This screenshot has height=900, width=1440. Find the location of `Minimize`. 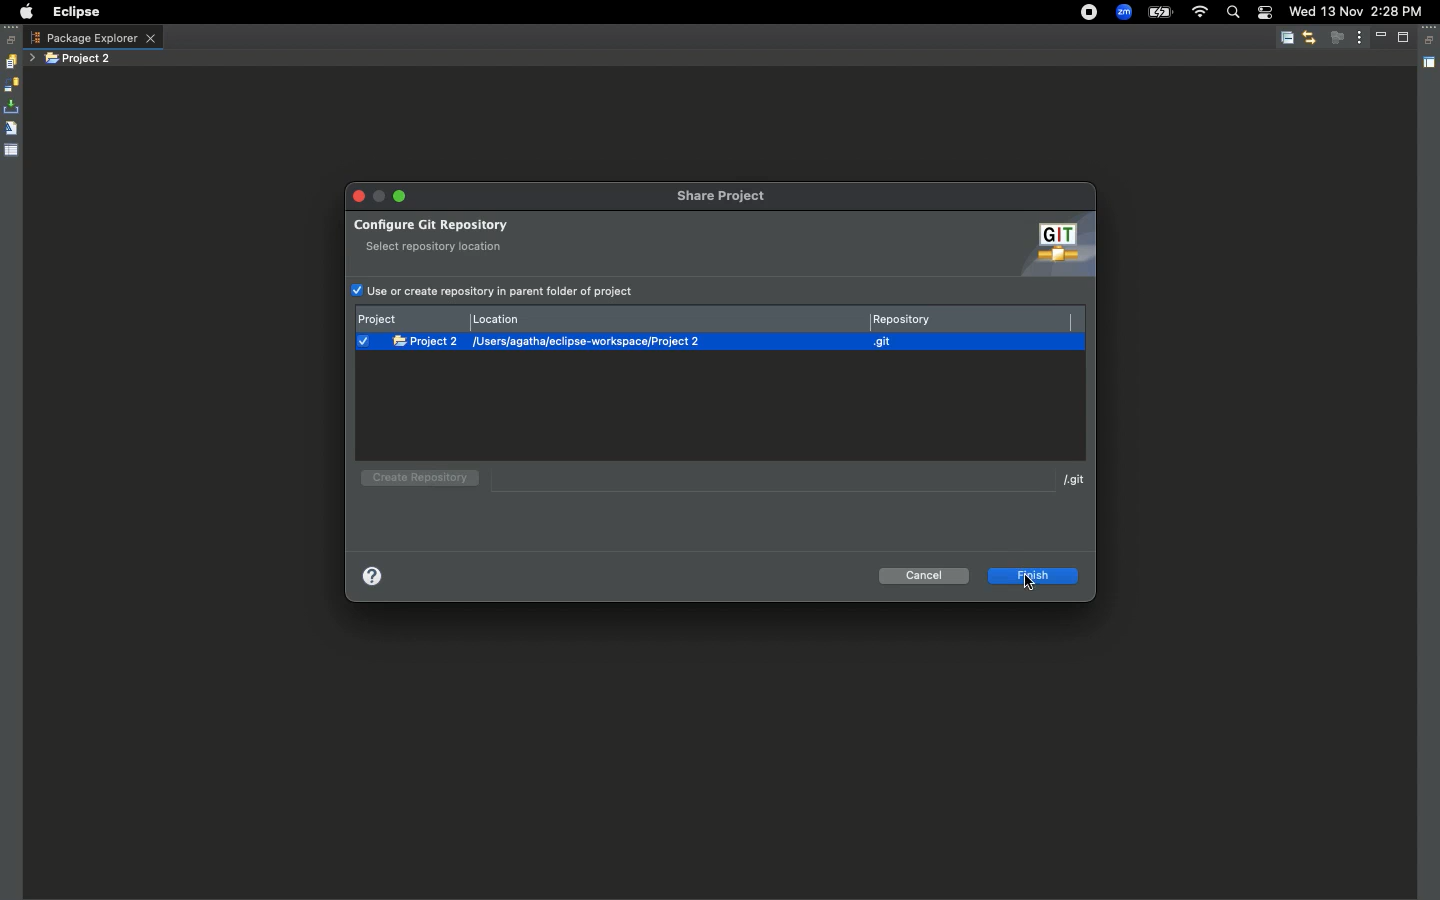

Minimize is located at coordinates (1384, 37).